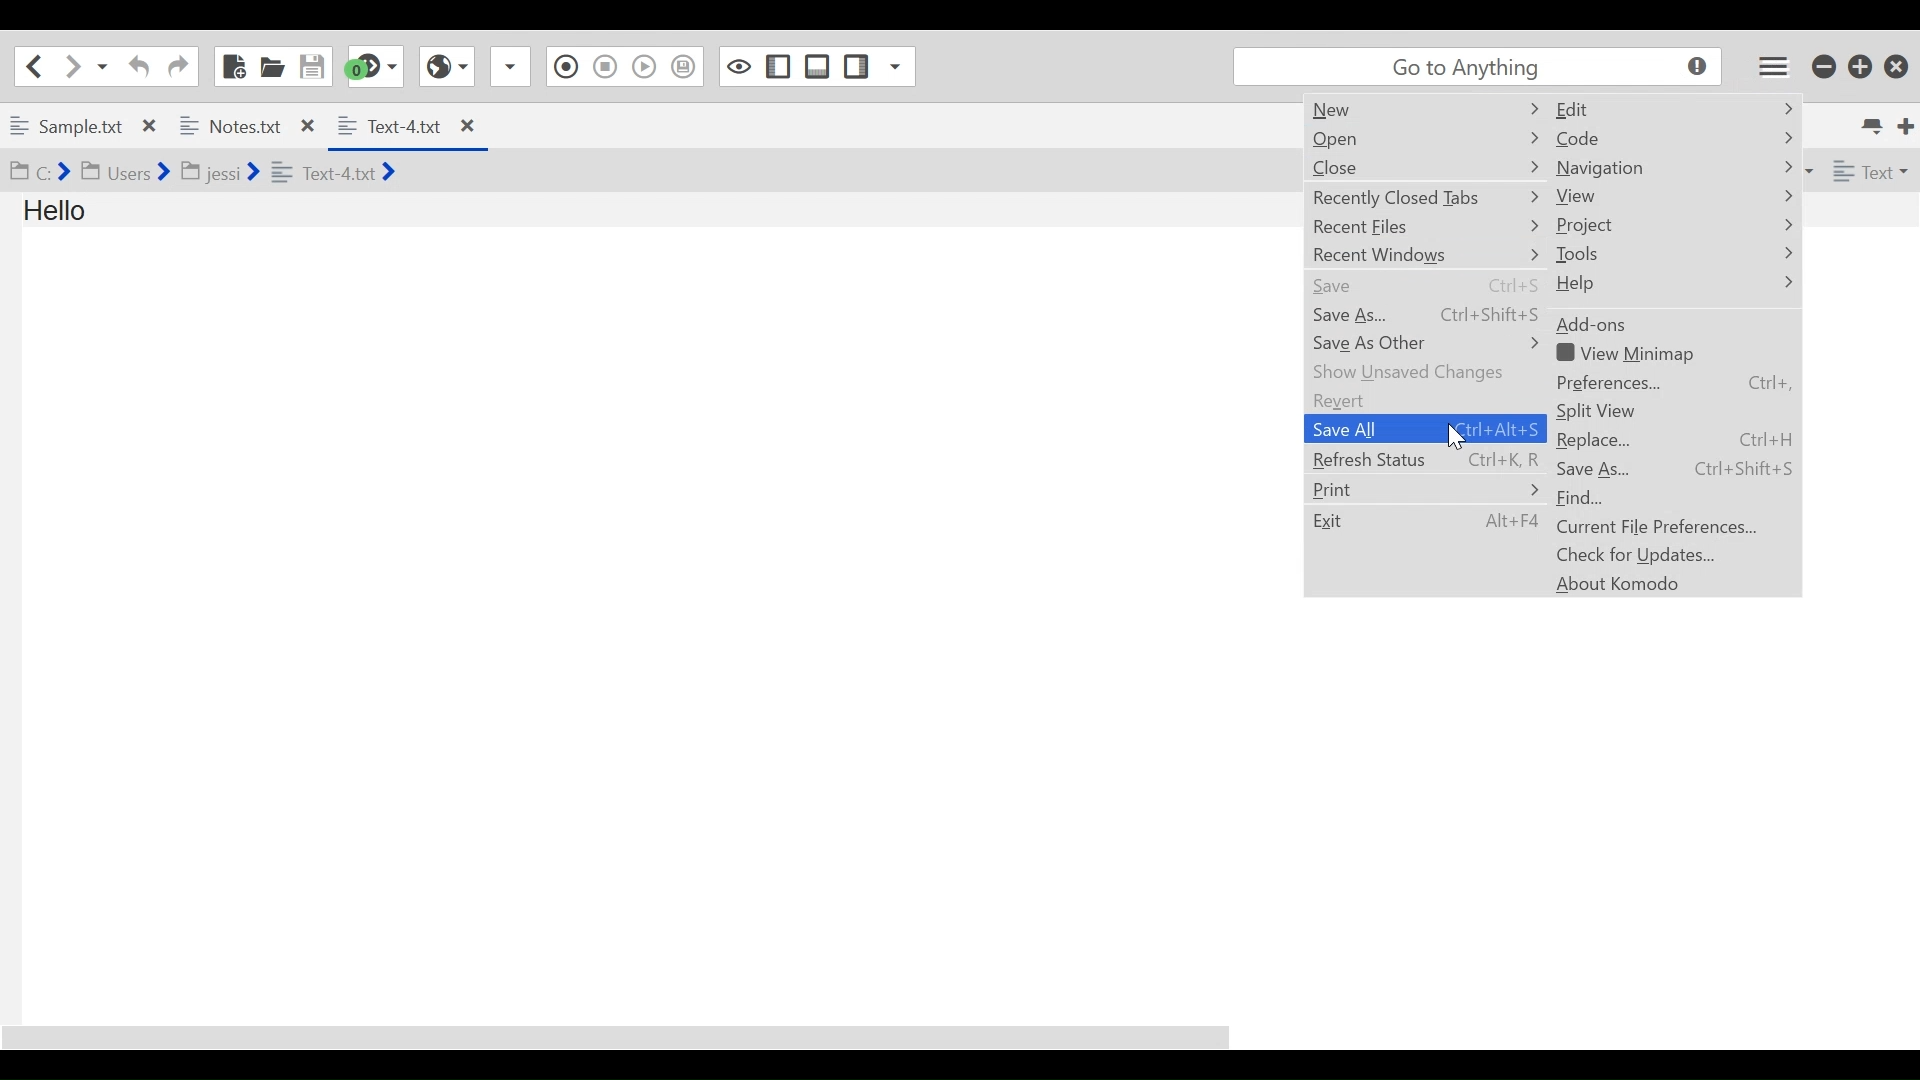 The width and height of the screenshot is (1920, 1080). What do you see at coordinates (682, 68) in the screenshot?
I see `Save to Toolbox as Superscript` at bounding box center [682, 68].